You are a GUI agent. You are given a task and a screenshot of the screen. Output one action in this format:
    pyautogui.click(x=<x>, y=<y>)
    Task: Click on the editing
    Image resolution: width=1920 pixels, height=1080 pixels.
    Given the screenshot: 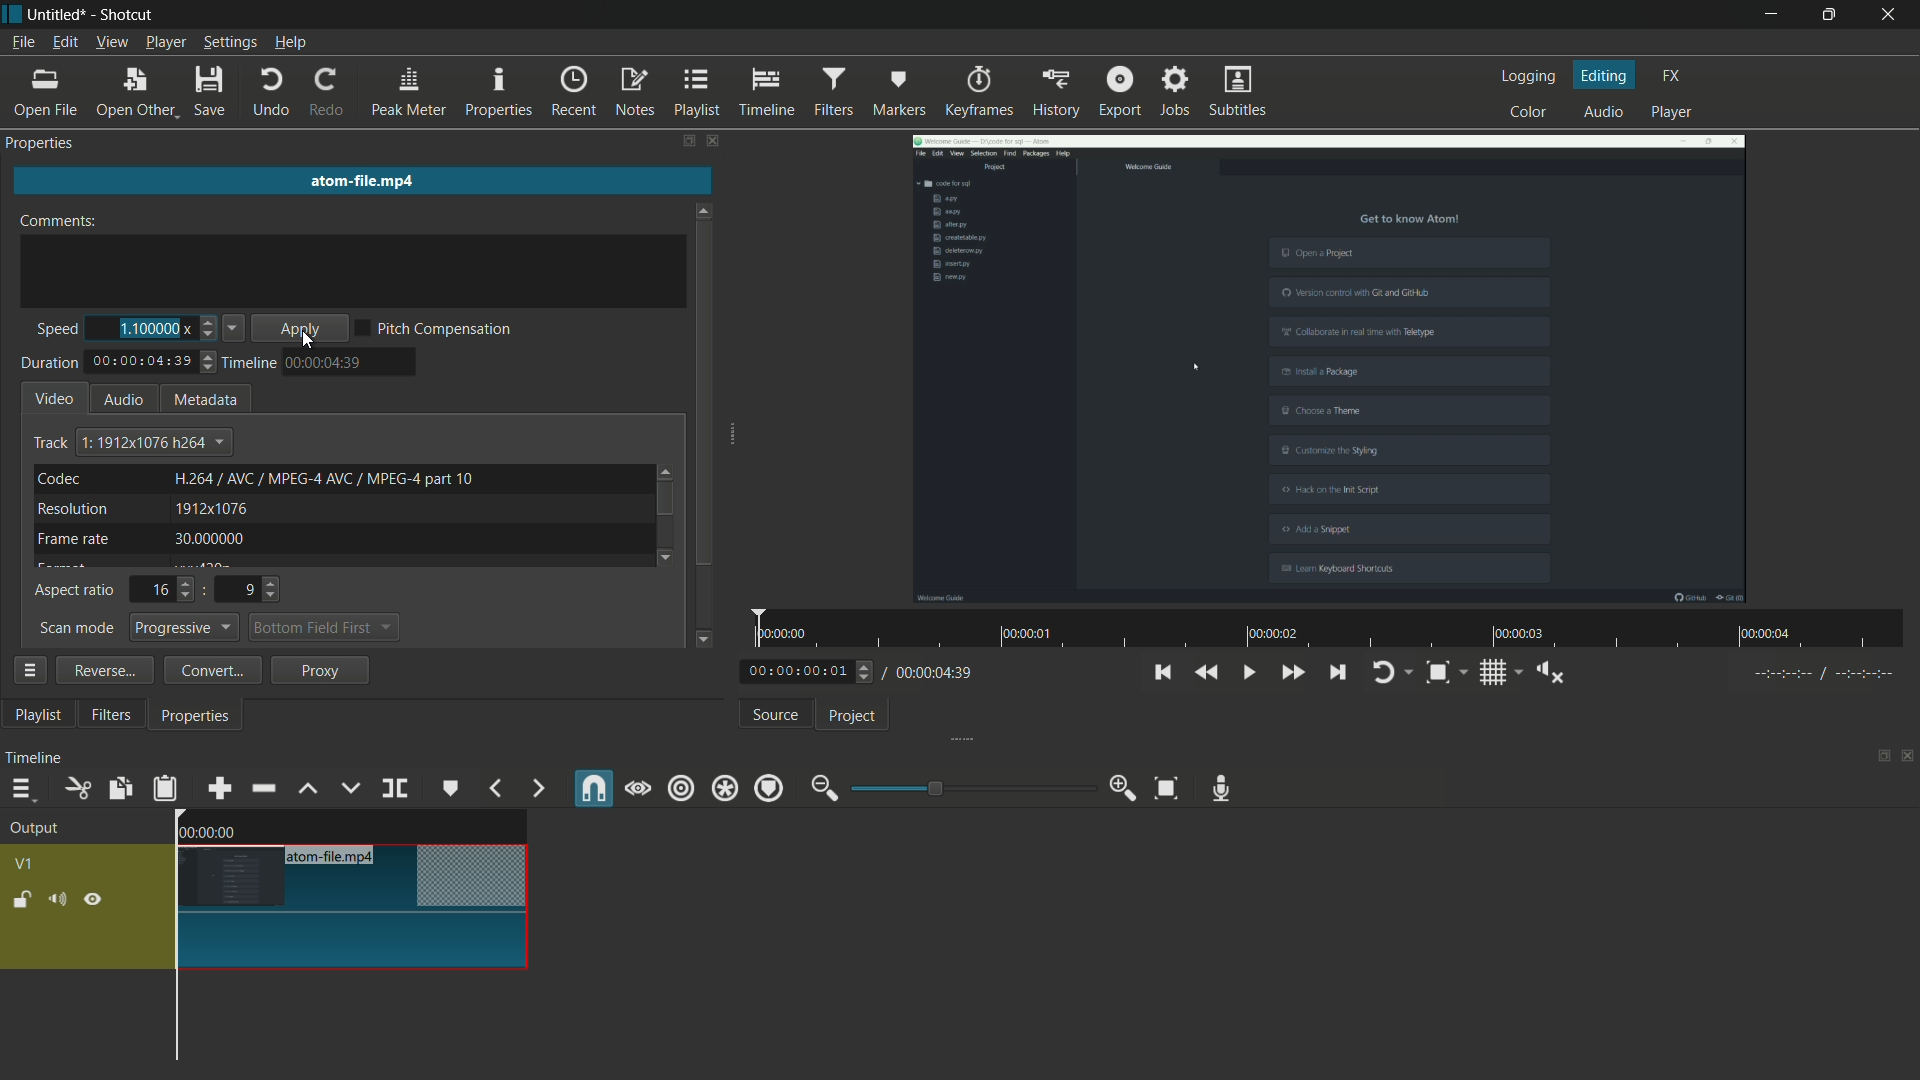 What is the action you would take?
    pyautogui.click(x=1604, y=75)
    